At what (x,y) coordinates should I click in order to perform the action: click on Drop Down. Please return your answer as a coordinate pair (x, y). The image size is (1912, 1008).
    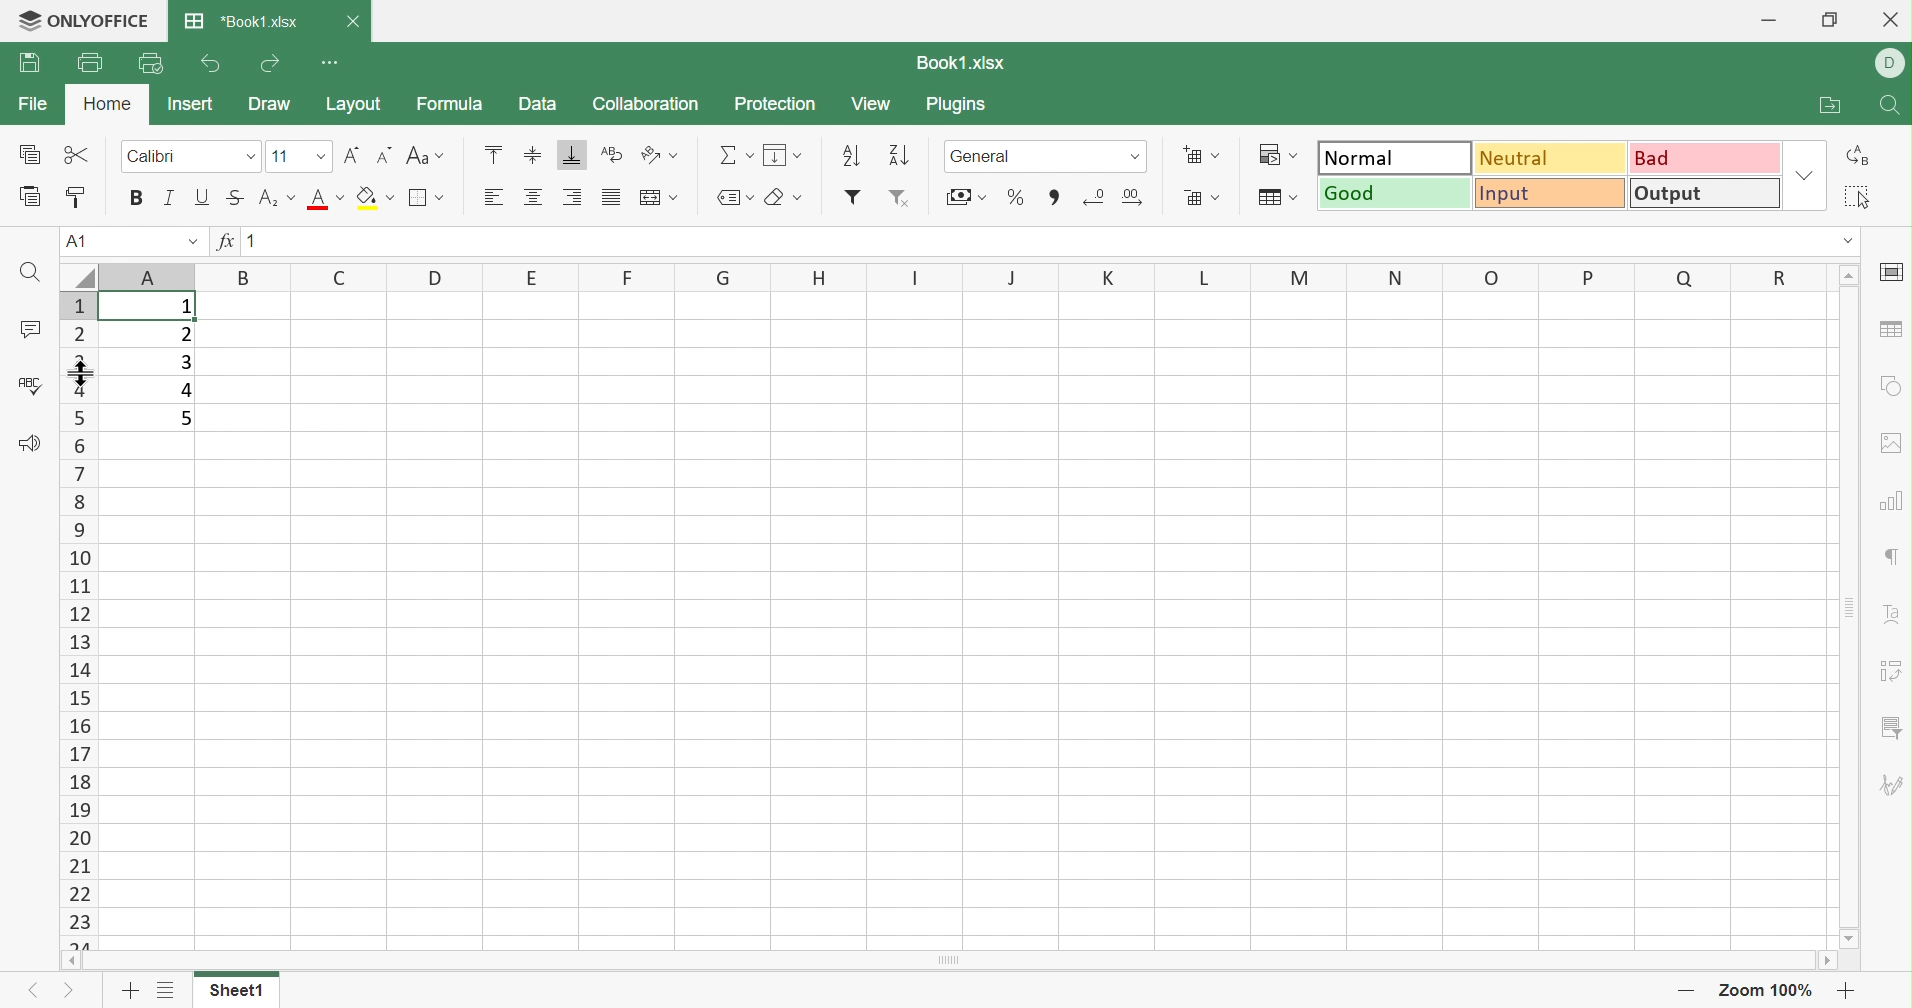
    Looking at the image, I should click on (674, 196).